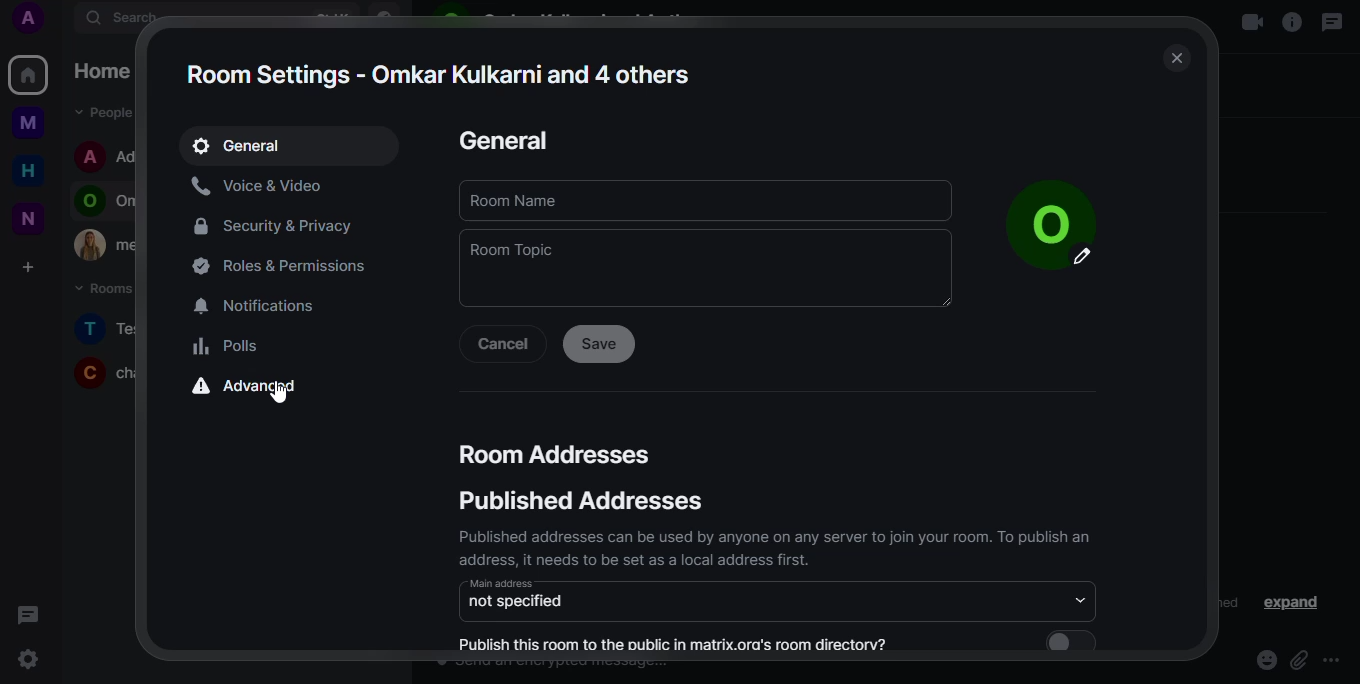  I want to click on save, so click(601, 342).